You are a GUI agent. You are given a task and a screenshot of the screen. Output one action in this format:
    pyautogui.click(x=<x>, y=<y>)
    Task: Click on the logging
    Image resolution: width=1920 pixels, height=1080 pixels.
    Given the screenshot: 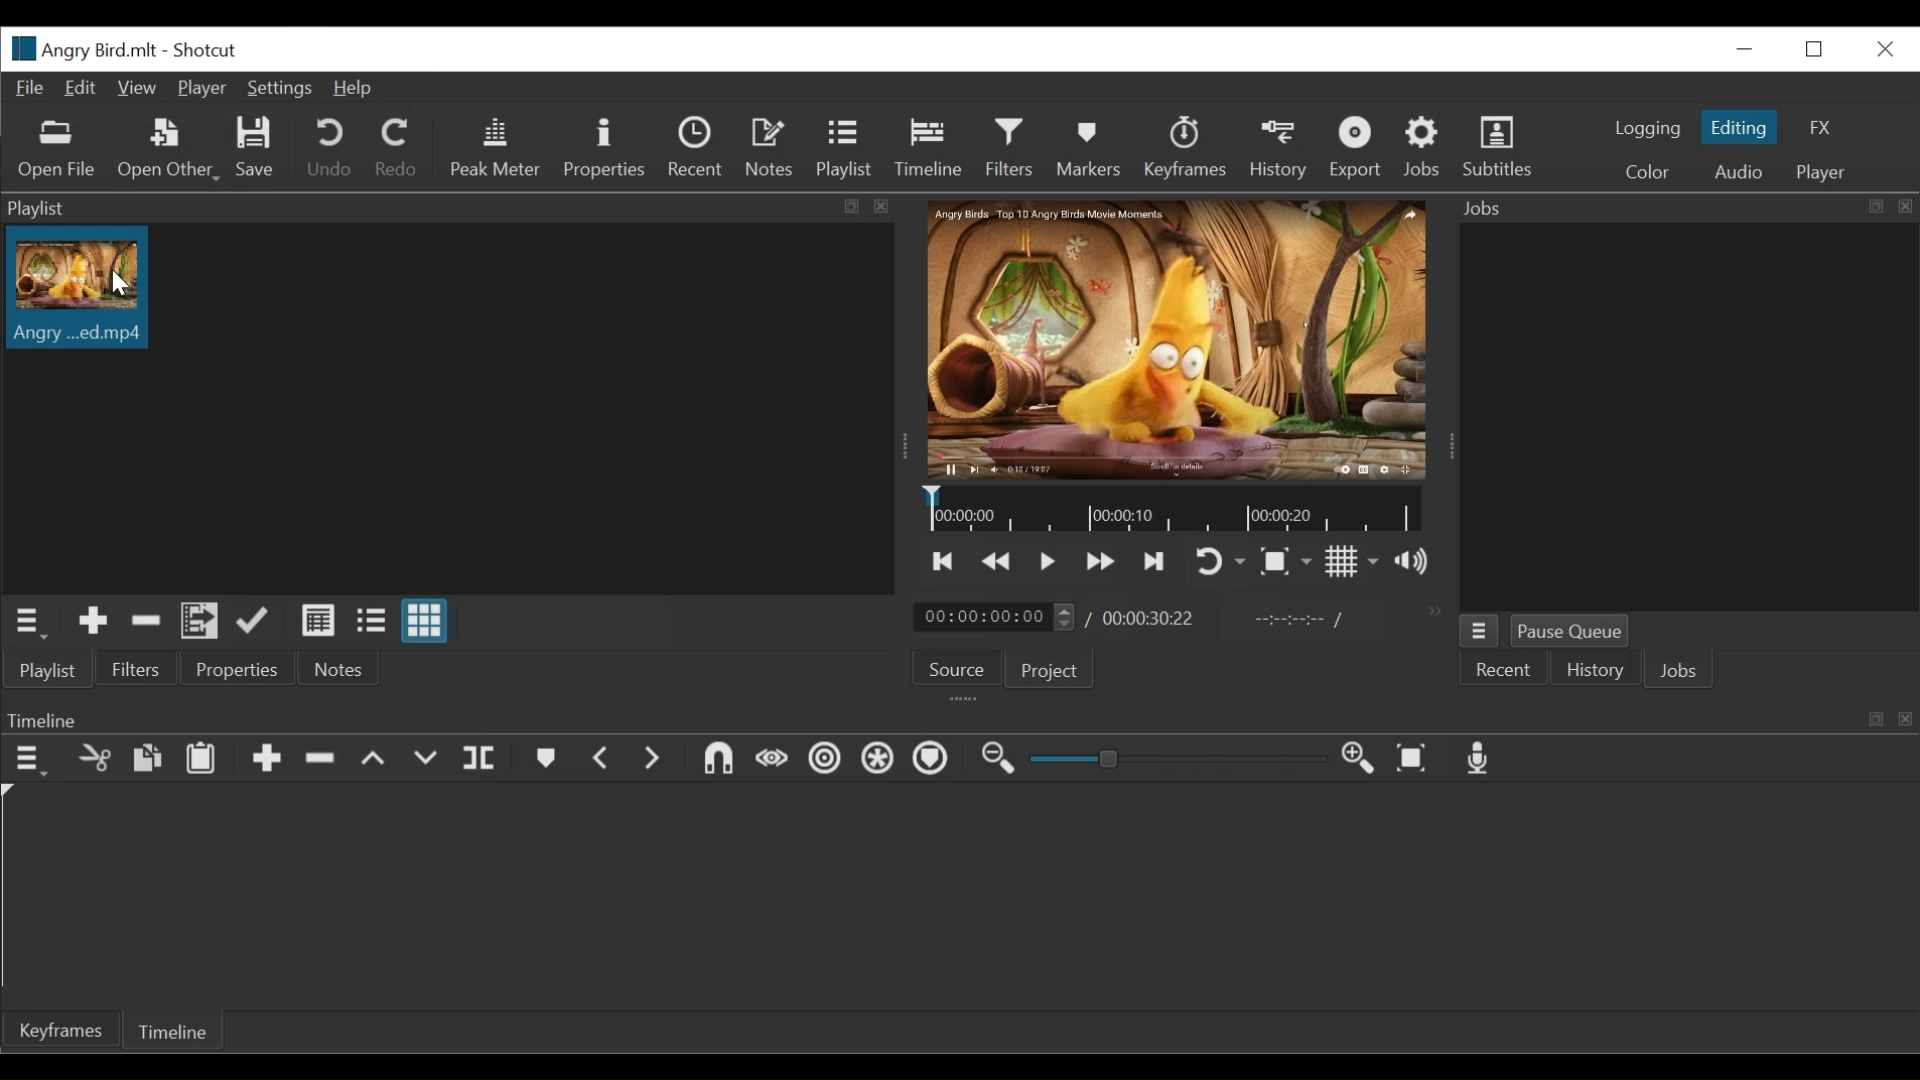 What is the action you would take?
    pyautogui.click(x=1648, y=128)
    